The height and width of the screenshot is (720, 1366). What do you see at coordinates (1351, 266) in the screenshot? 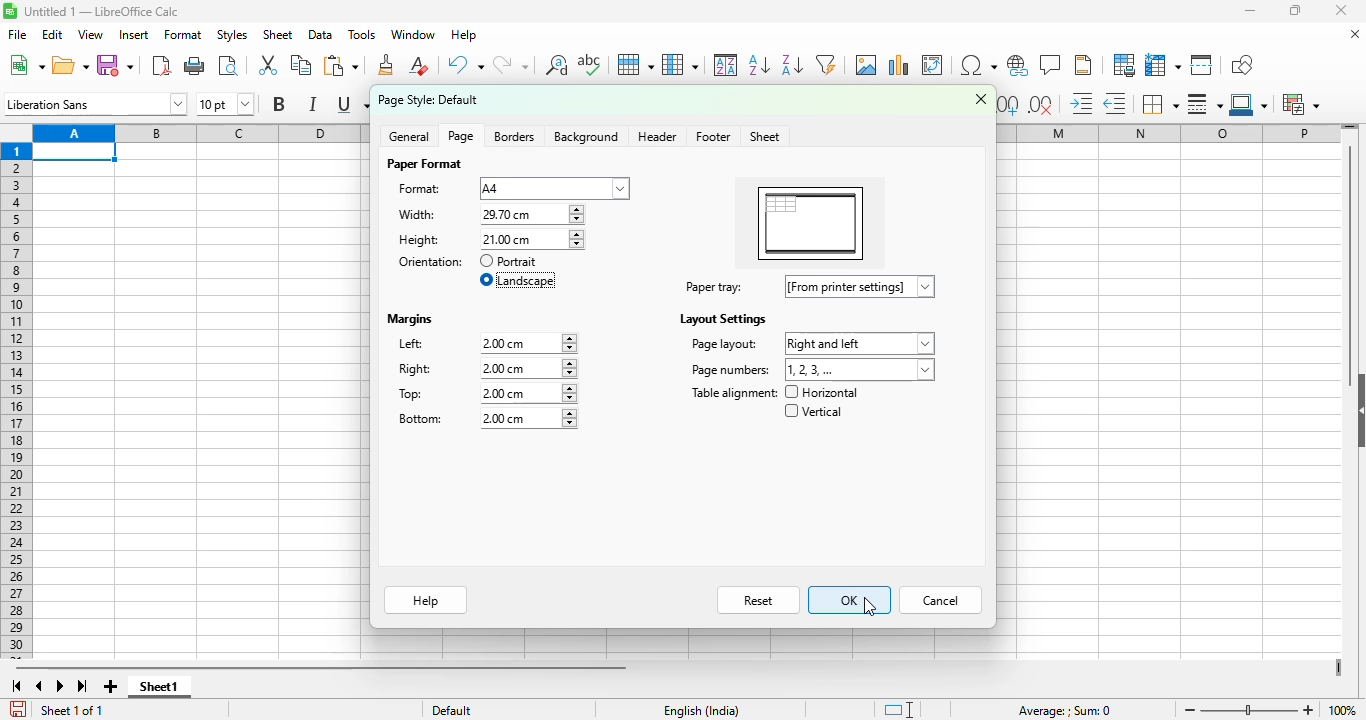
I see `vertical scroll bar` at bounding box center [1351, 266].